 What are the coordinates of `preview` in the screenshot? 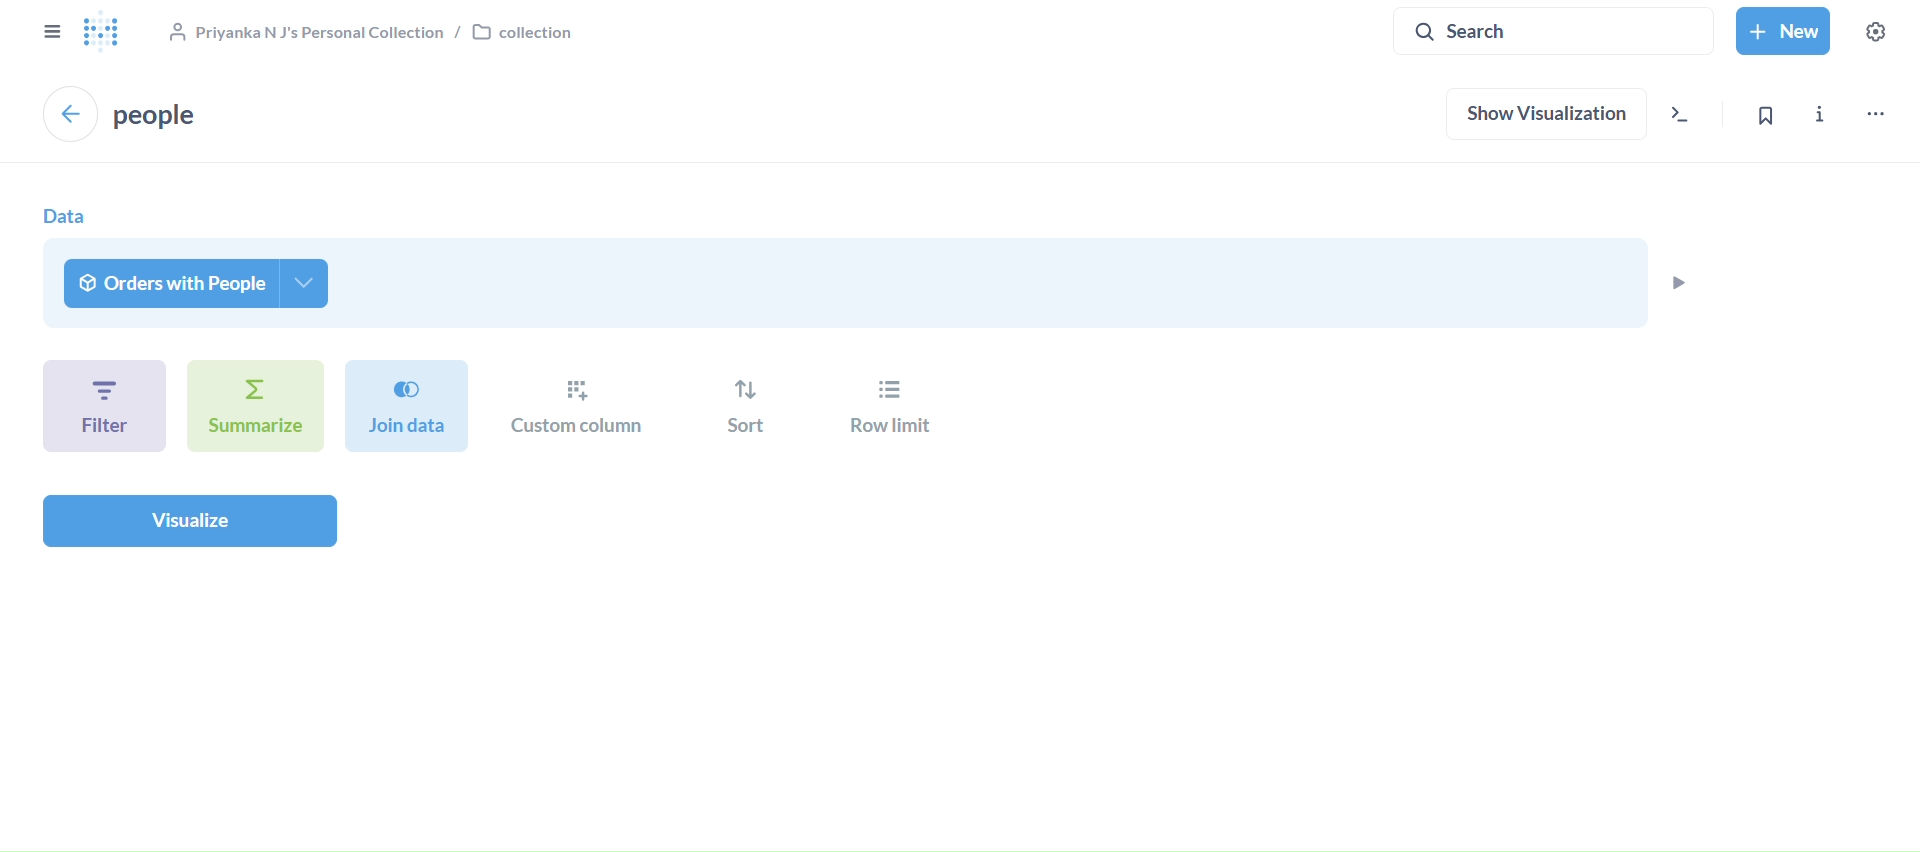 It's located at (1677, 282).